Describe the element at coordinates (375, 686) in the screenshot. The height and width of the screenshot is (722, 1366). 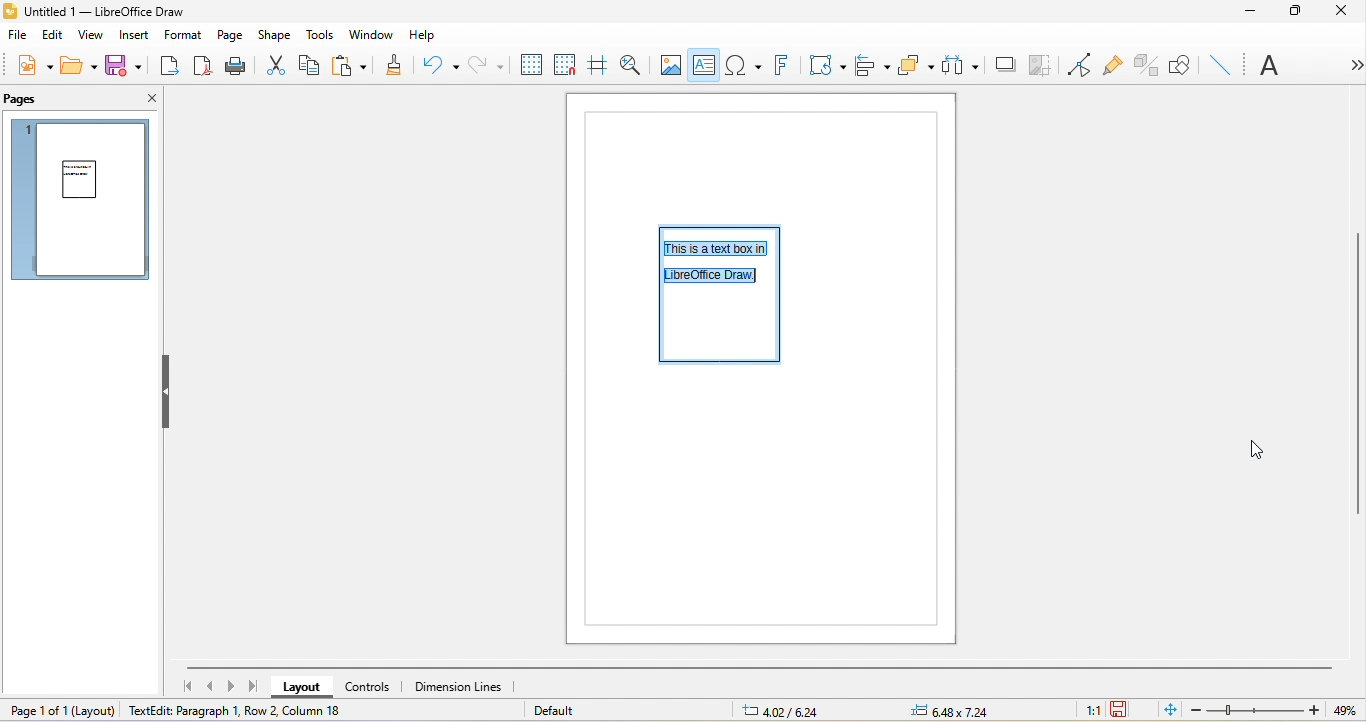
I see `controls` at that location.